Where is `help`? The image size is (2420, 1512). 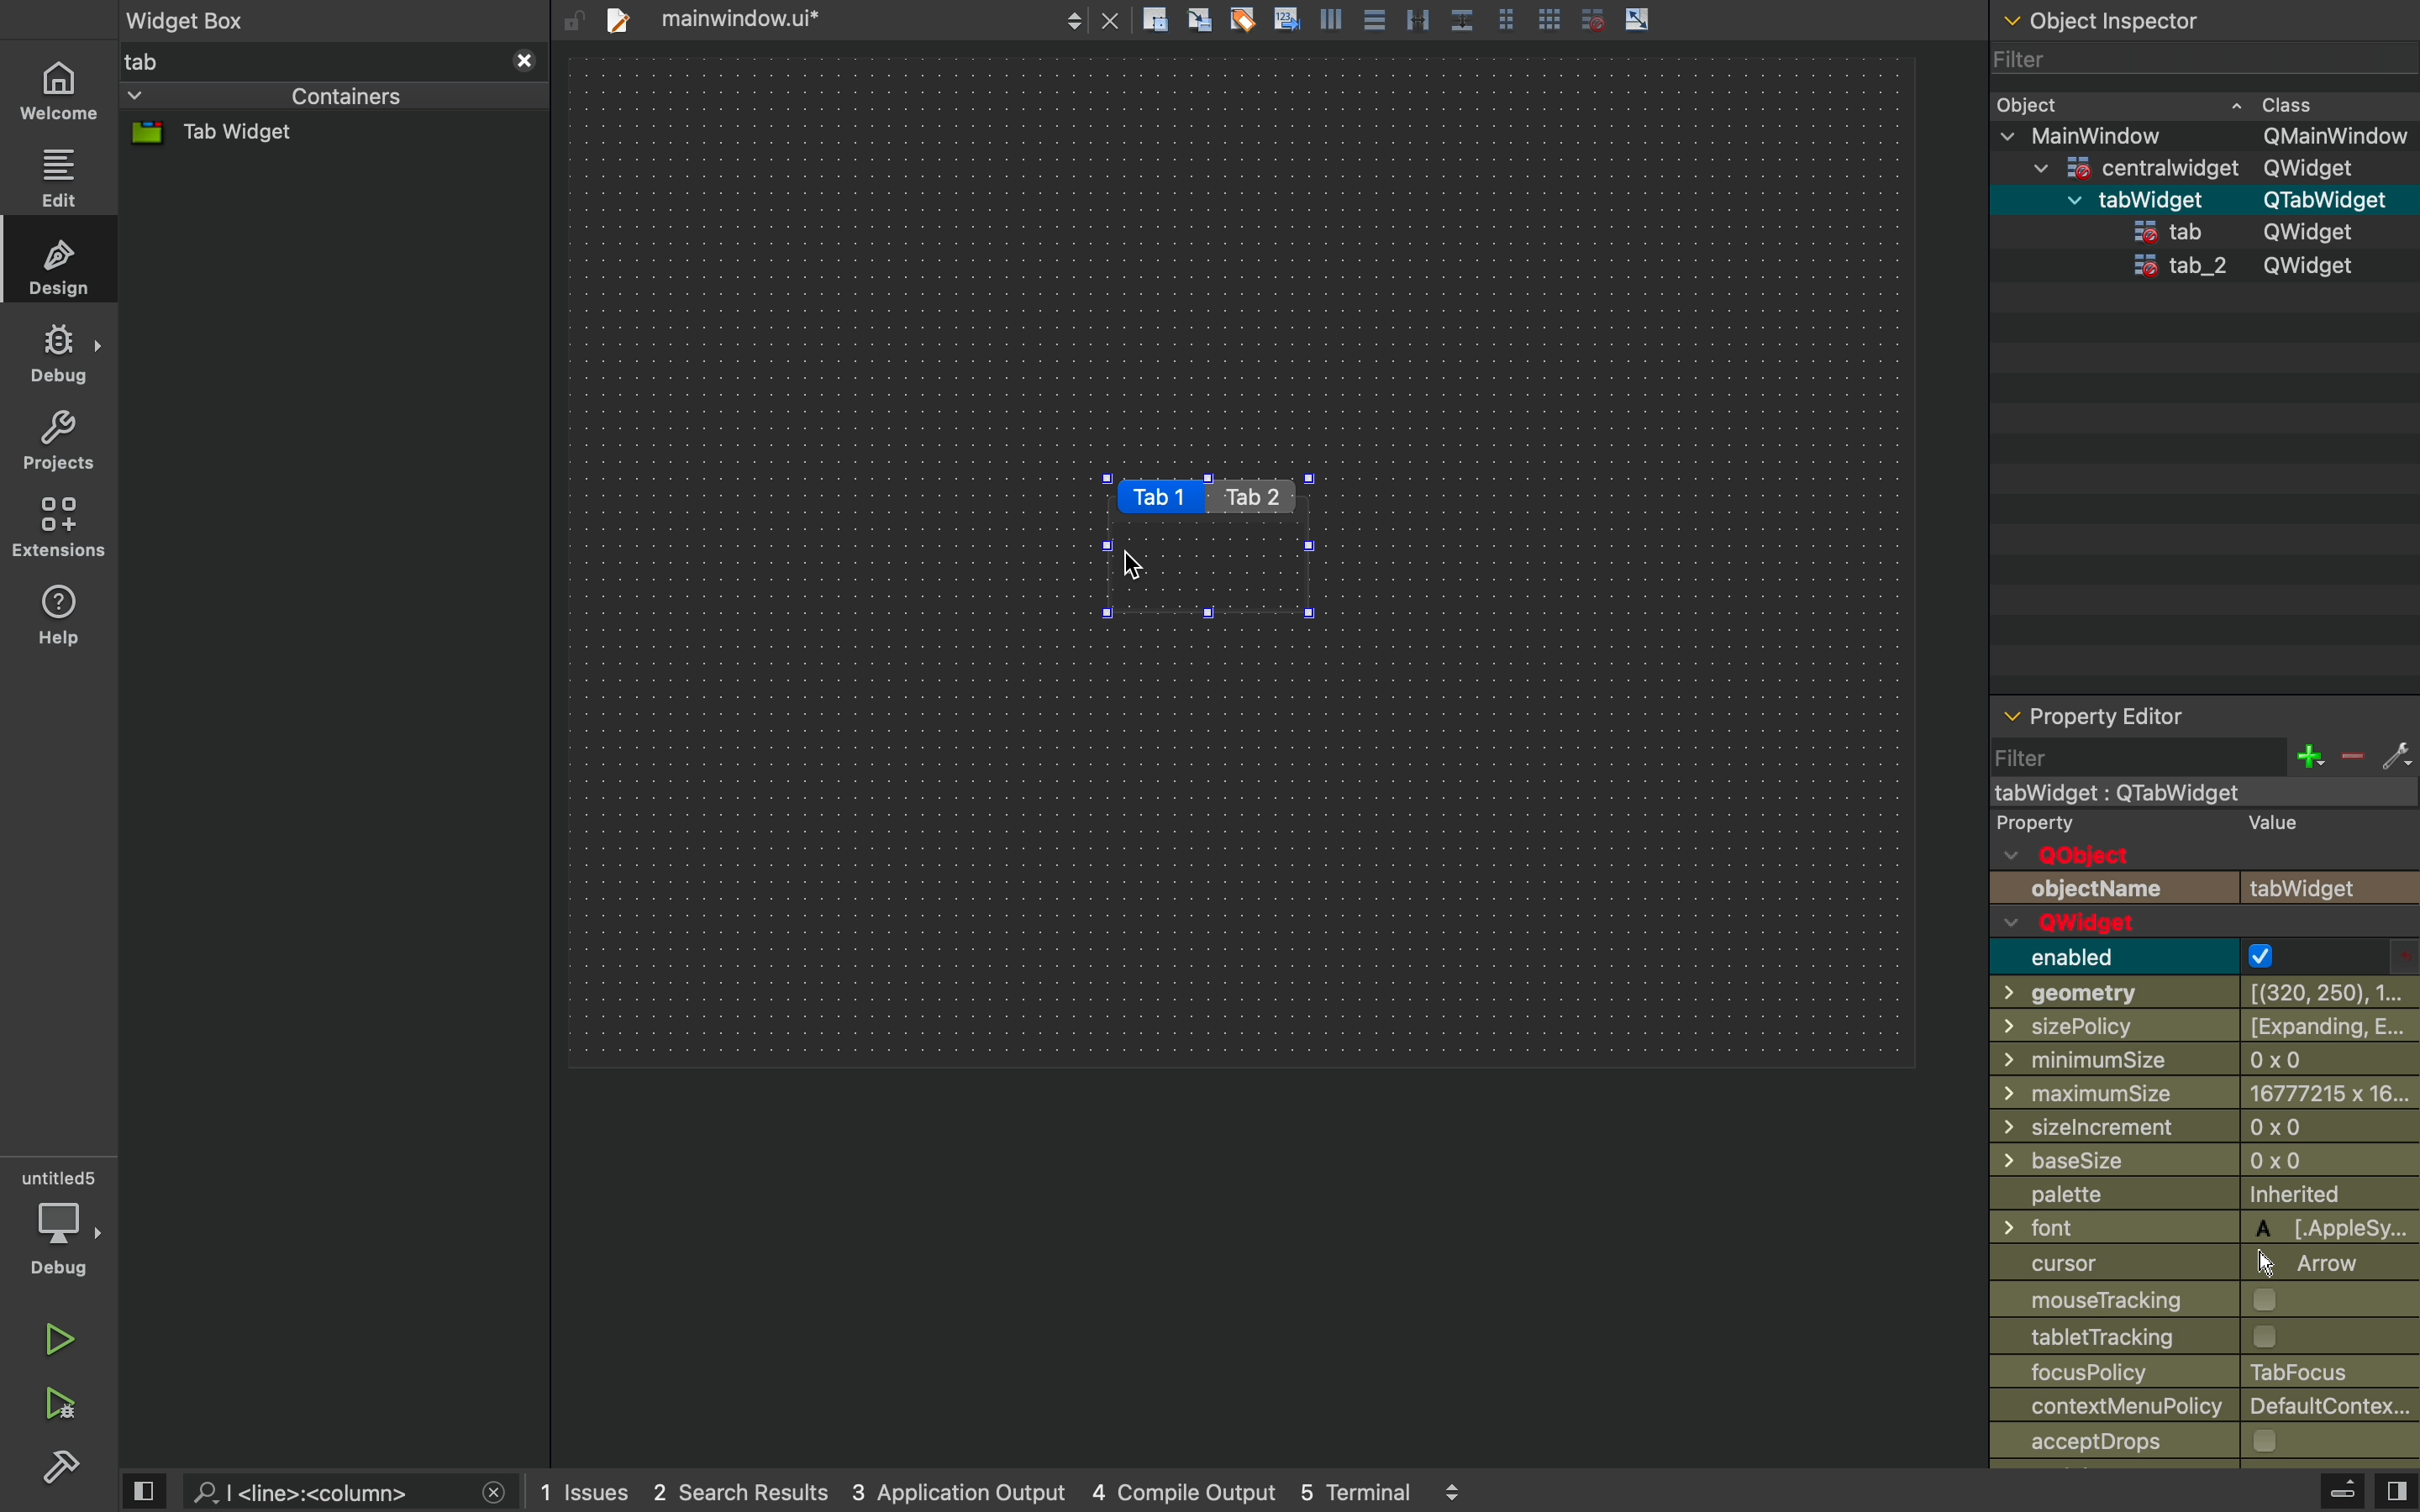
help is located at coordinates (58, 617).